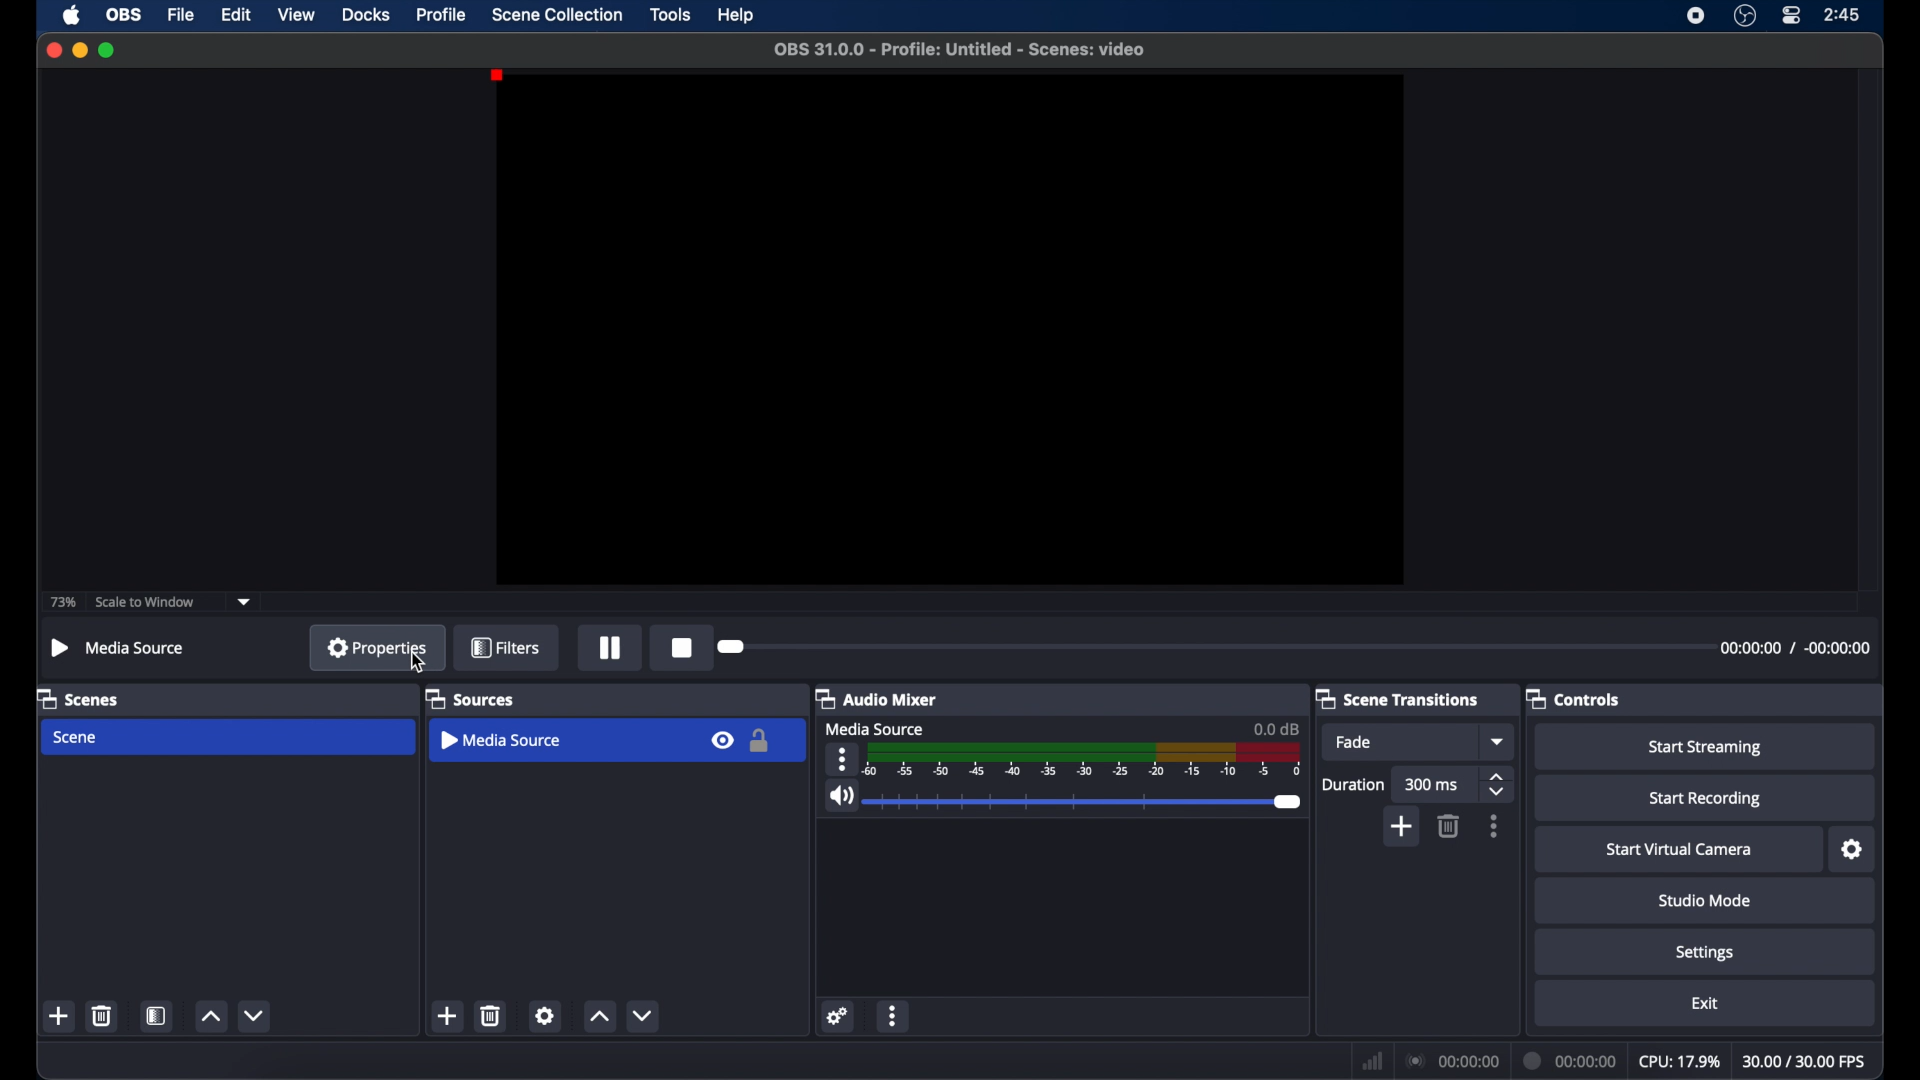  Describe the element at coordinates (545, 1015) in the screenshot. I see `settings` at that location.